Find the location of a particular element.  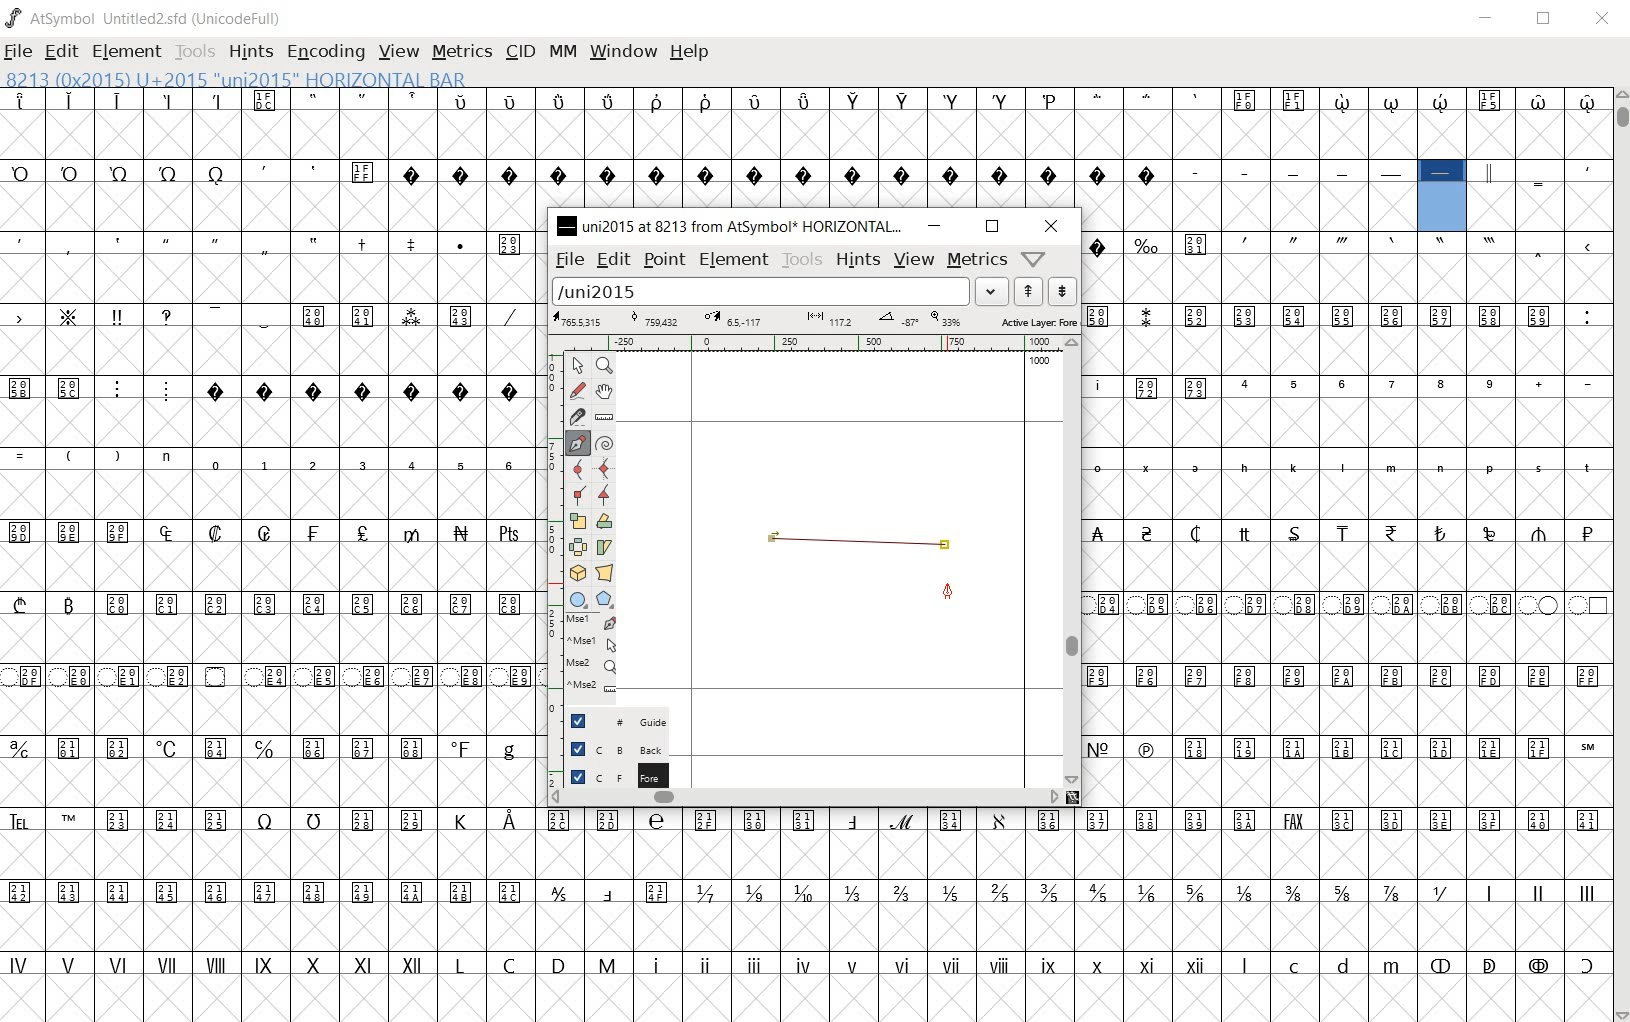

change whether spiro is active or not is located at coordinates (606, 444).